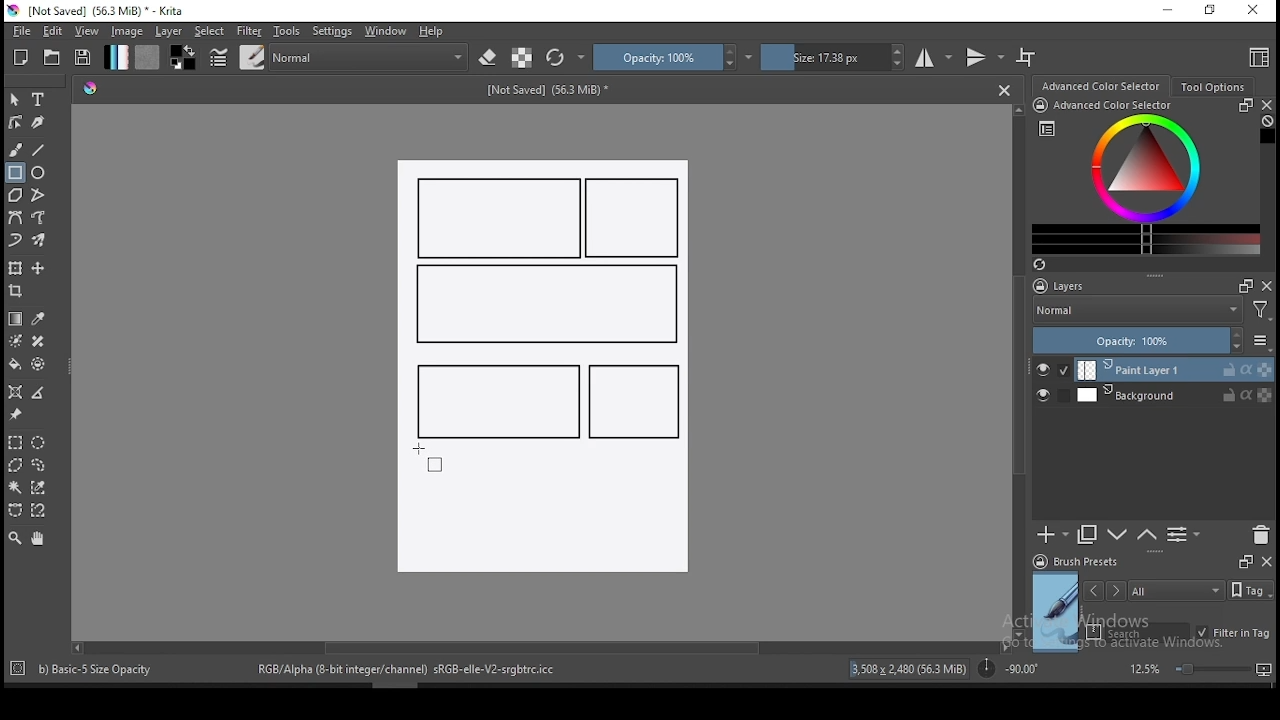 The image size is (1280, 720). What do you see at coordinates (15, 364) in the screenshot?
I see `paint bucket tool` at bounding box center [15, 364].